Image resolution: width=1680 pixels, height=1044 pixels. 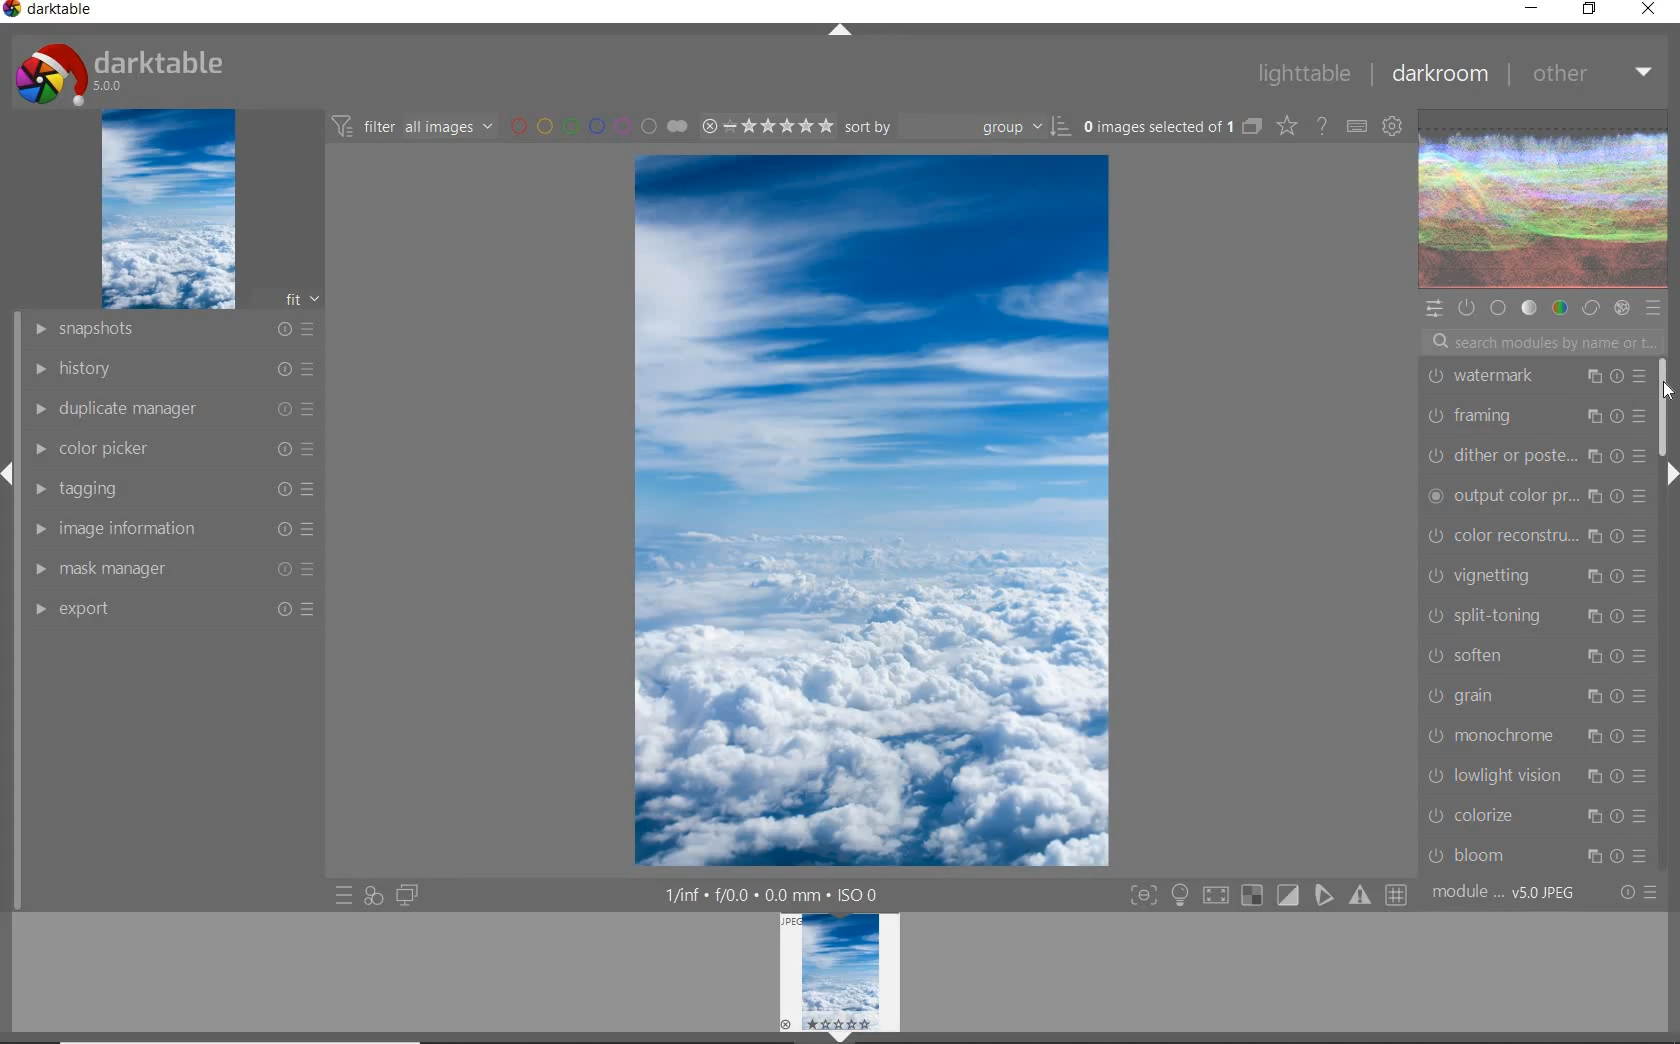 I want to click on OUTPUT COLOR PRESET, so click(x=1538, y=494).